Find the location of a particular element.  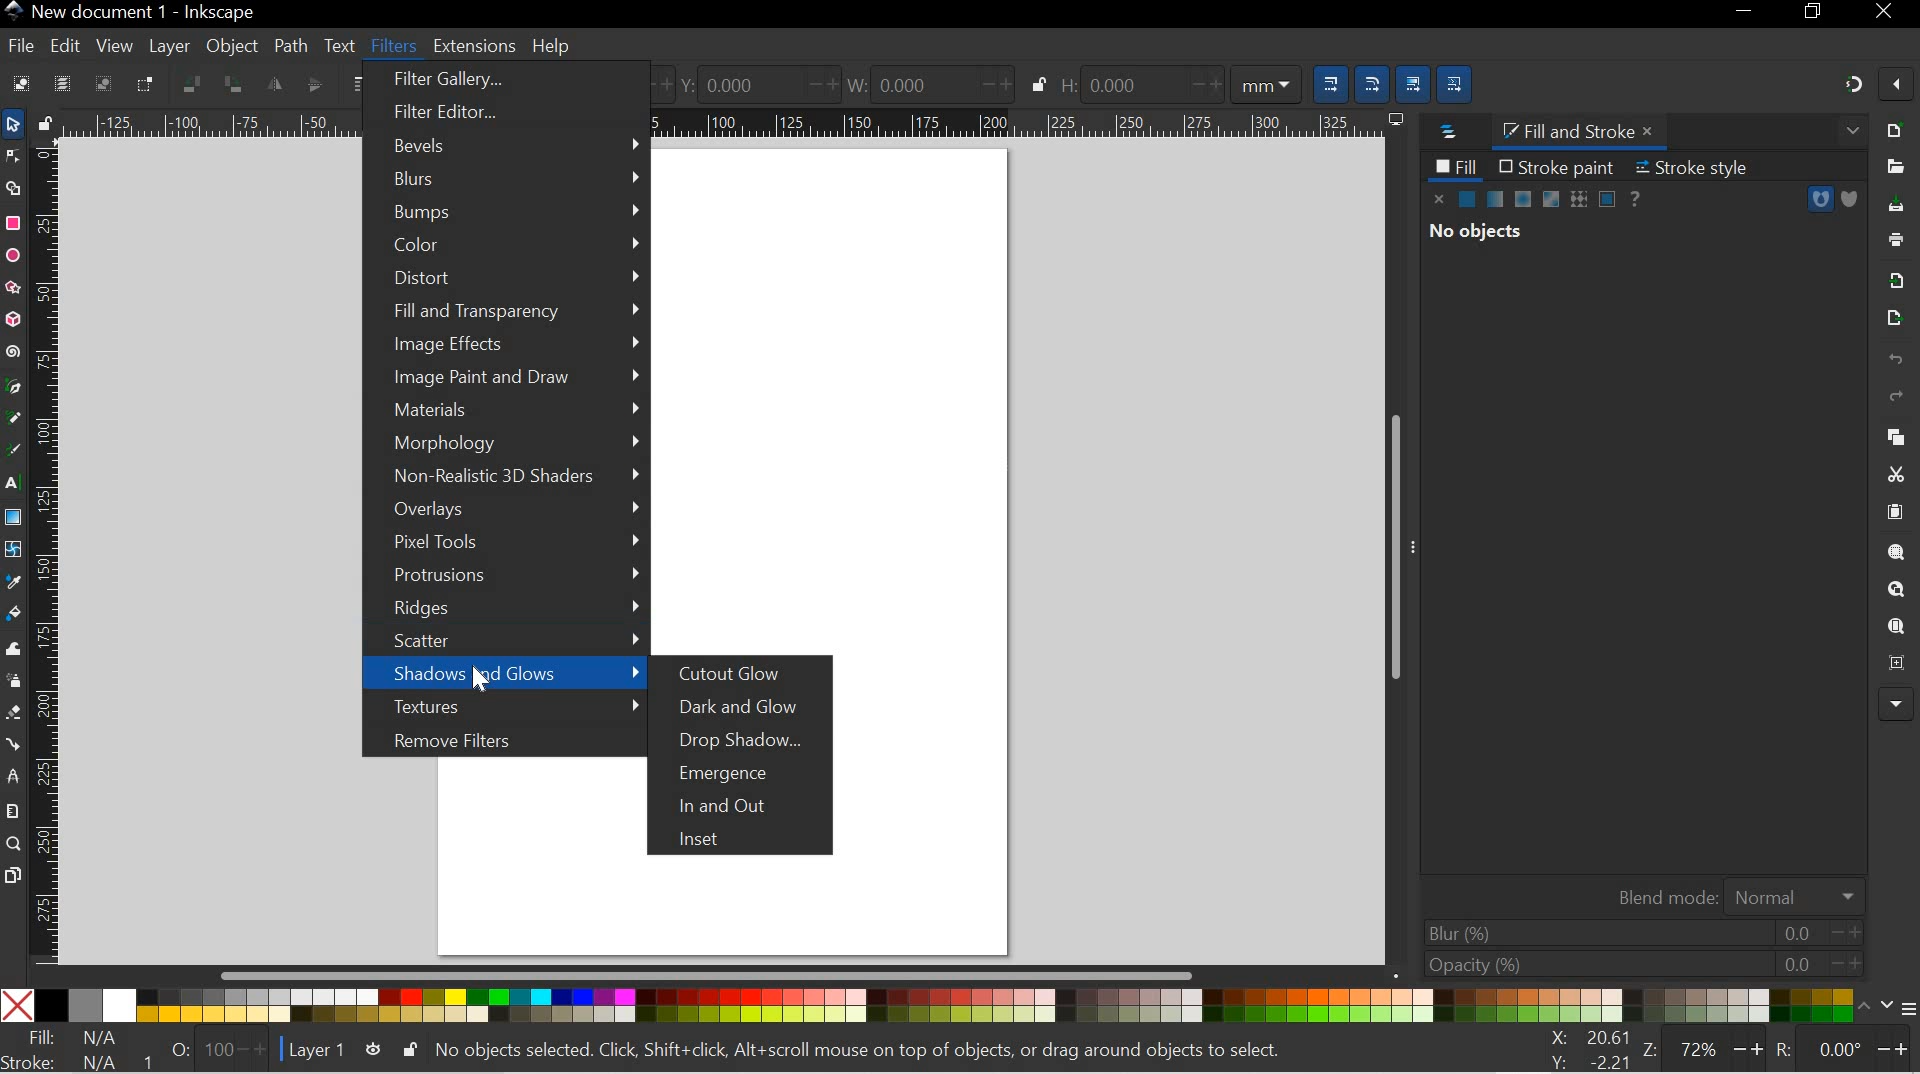

STROKE PAINT is located at coordinates (1556, 166).